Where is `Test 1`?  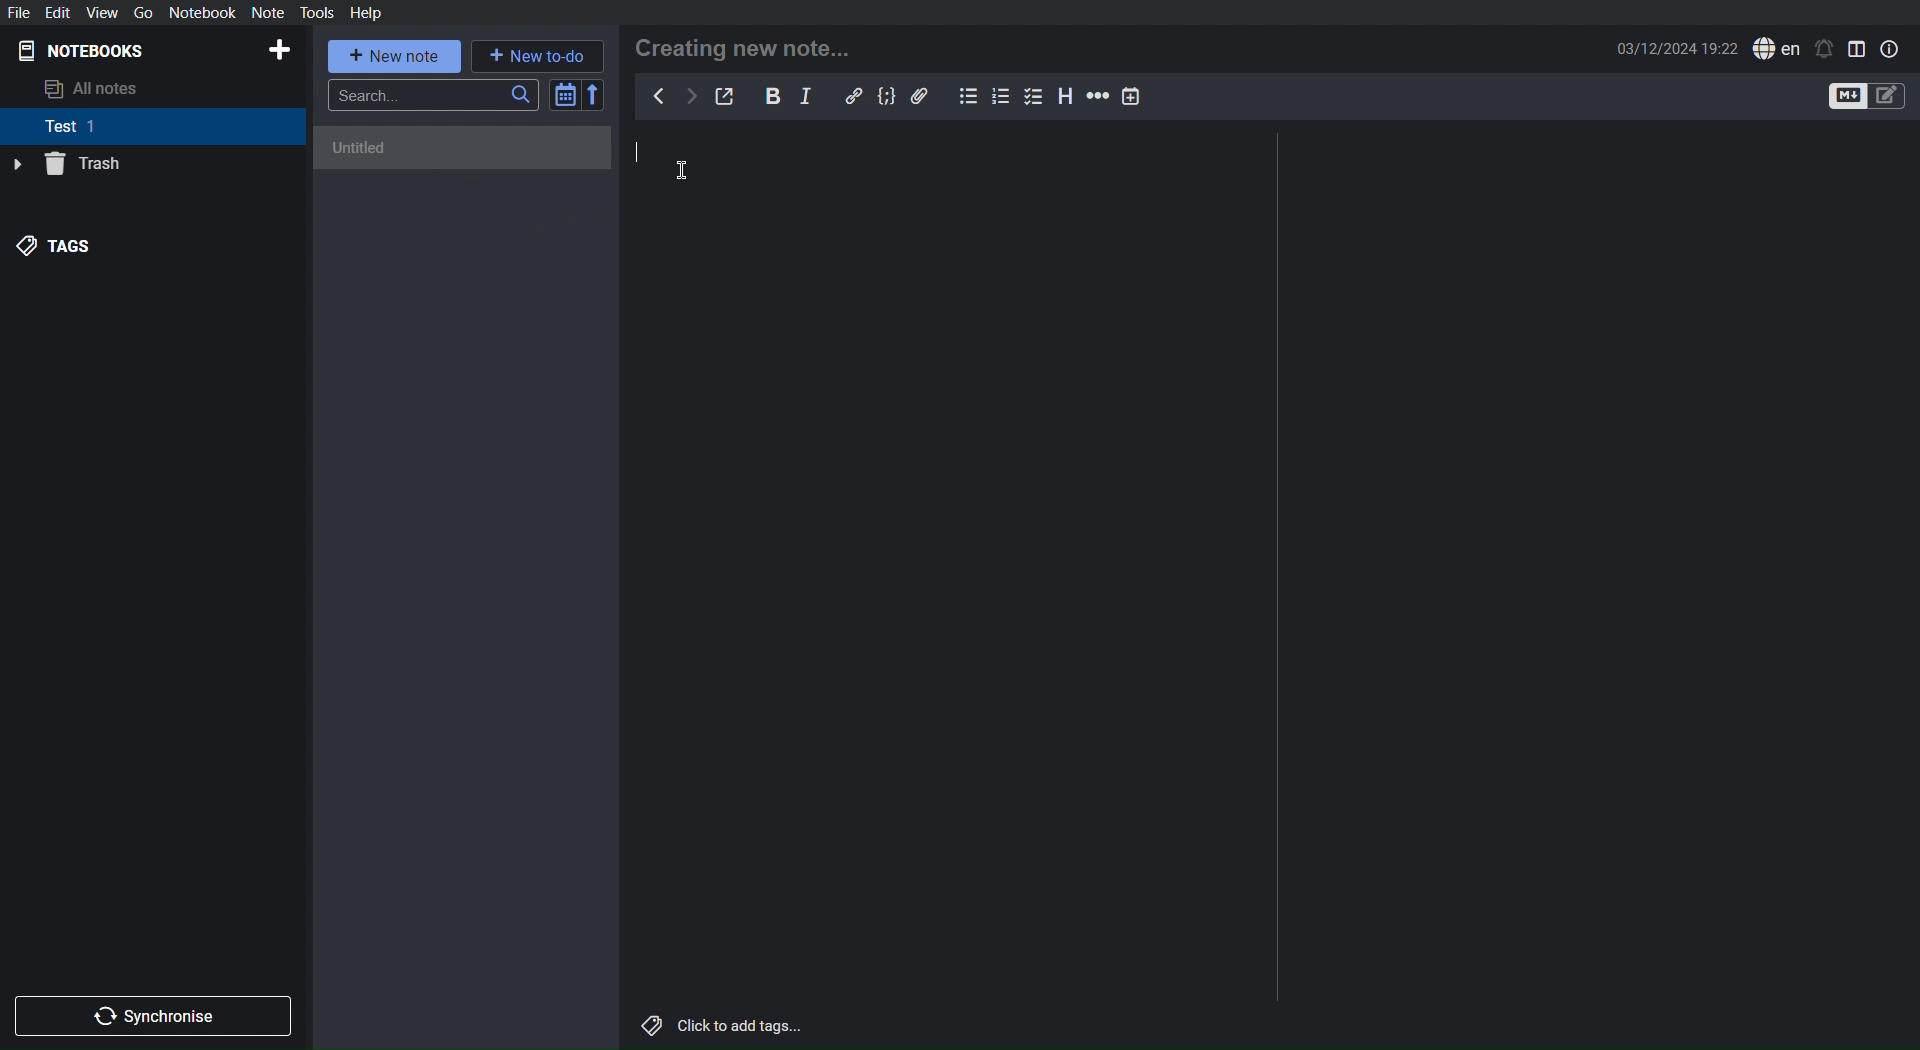 Test 1 is located at coordinates (74, 127).